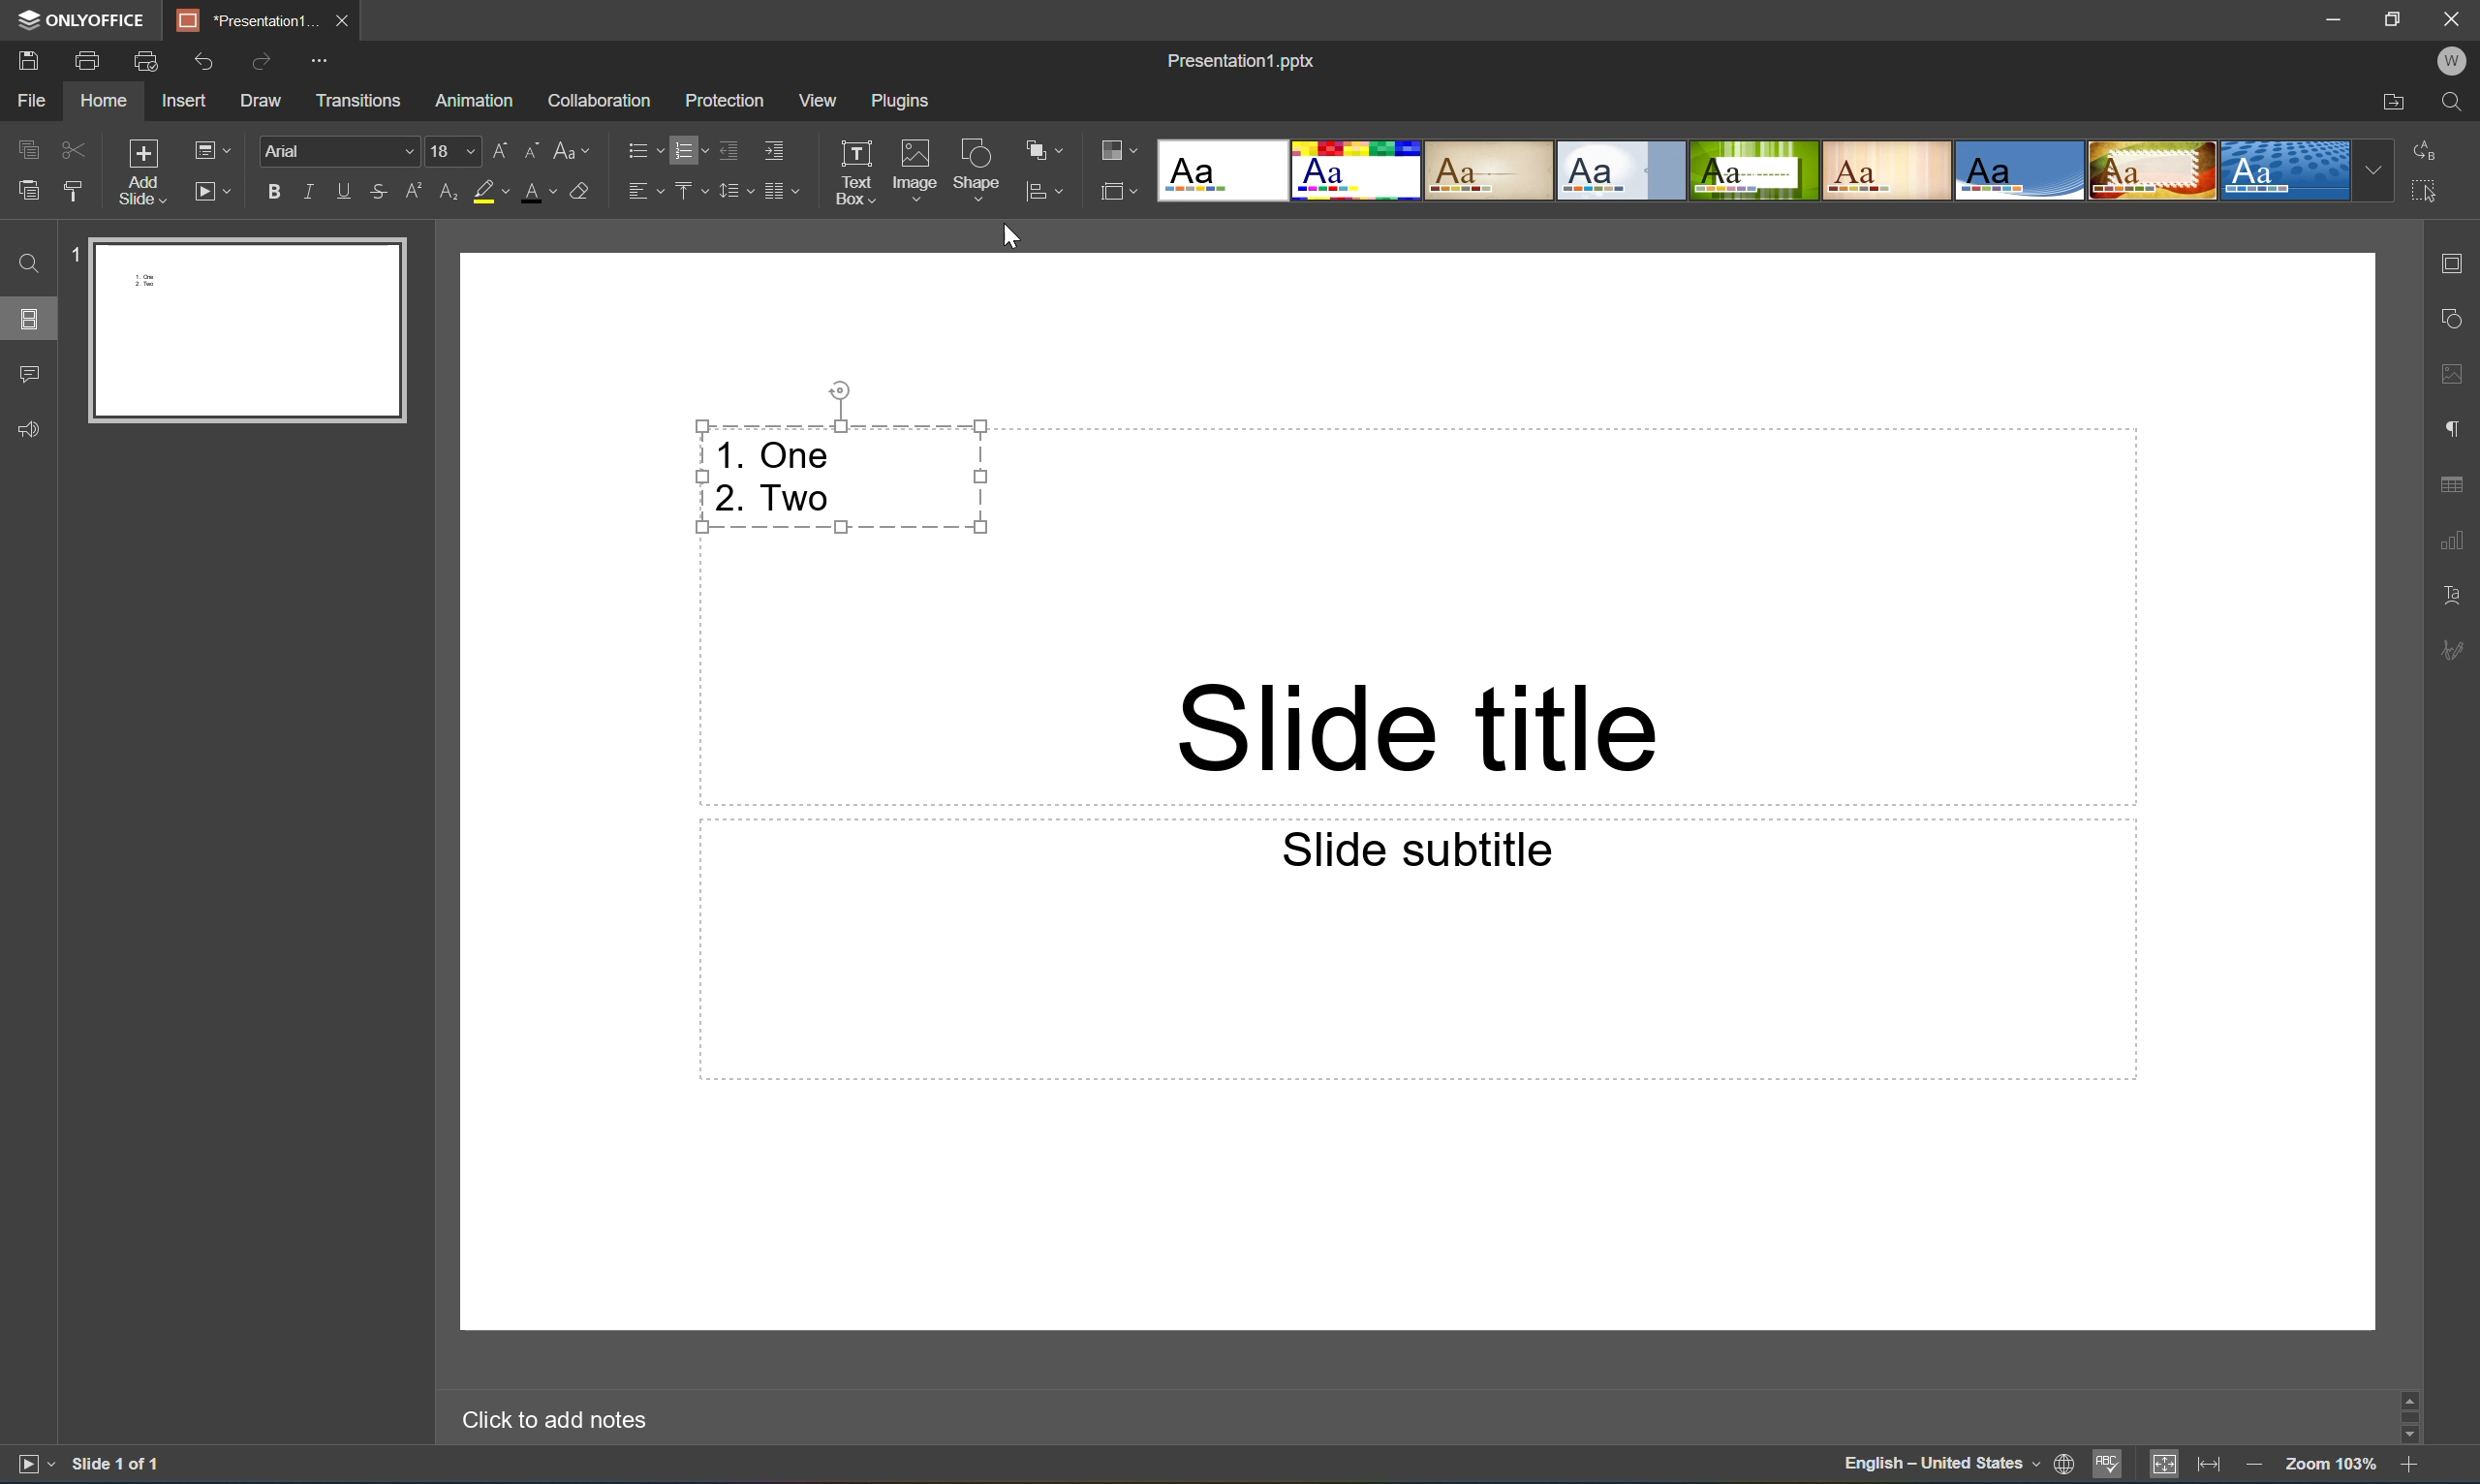 The height and width of the screenshot is (1484, 2480). I want to click on Clear style, so click(583, 189).